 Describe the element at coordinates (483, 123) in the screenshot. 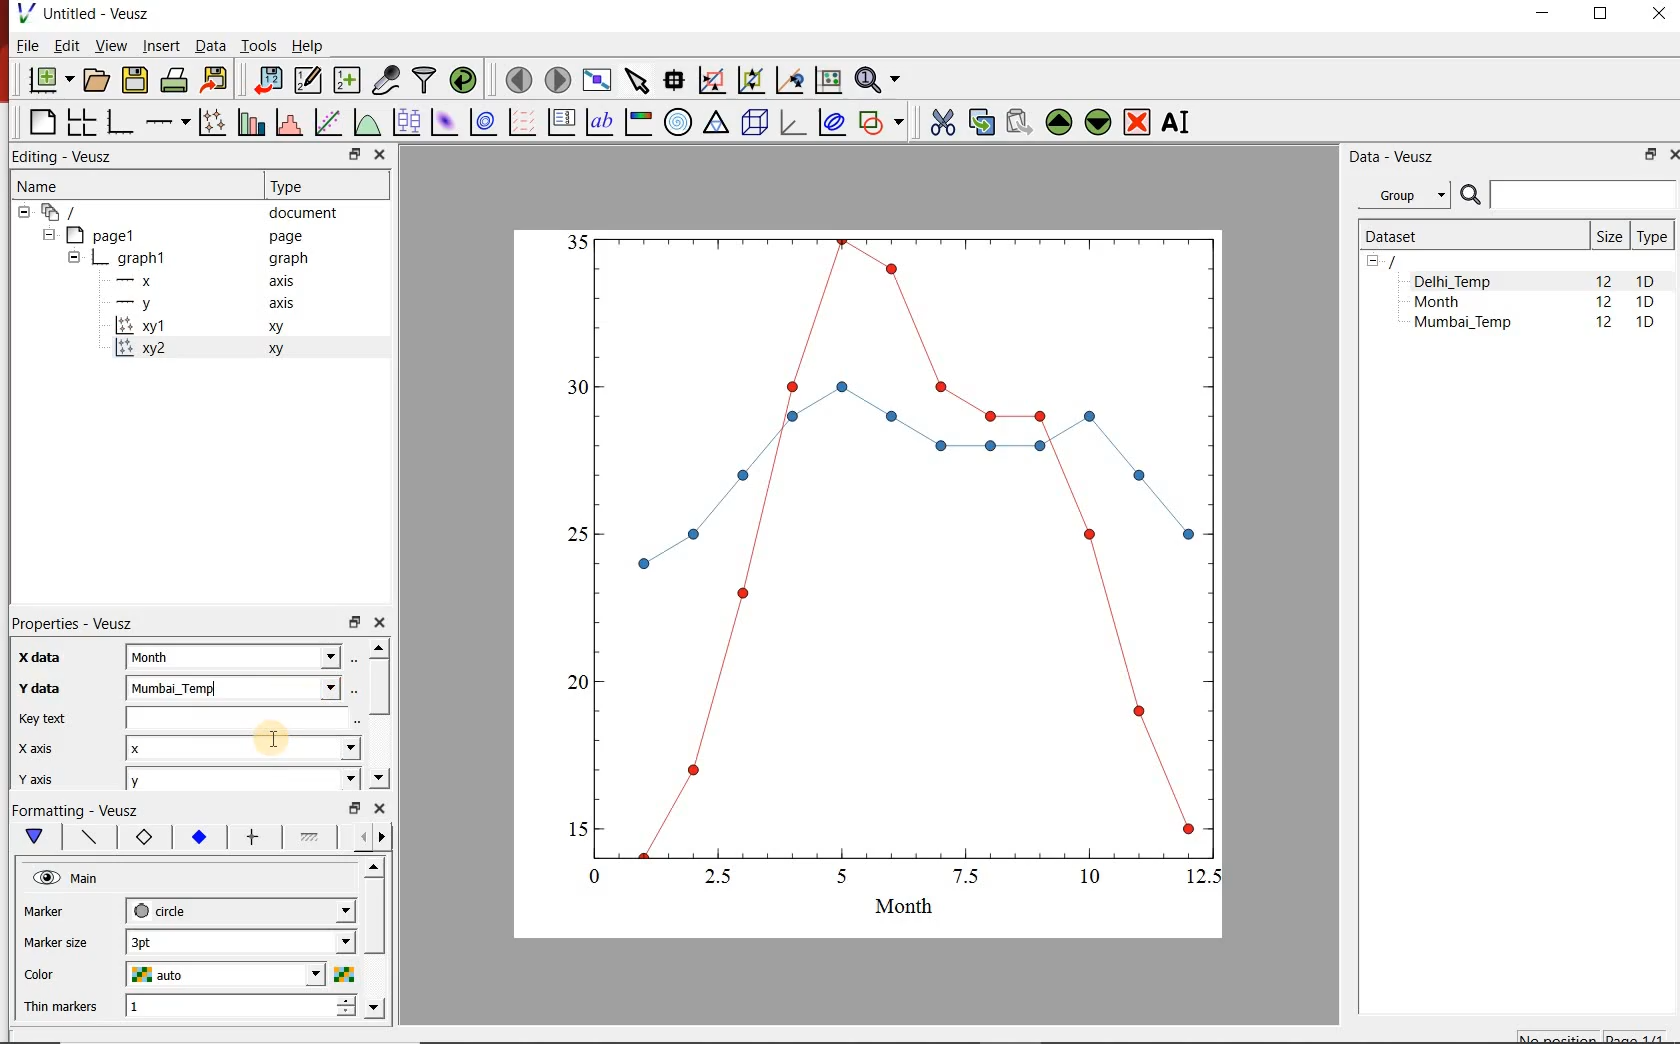

I see `plot a 2d dataset as contours` at that location.